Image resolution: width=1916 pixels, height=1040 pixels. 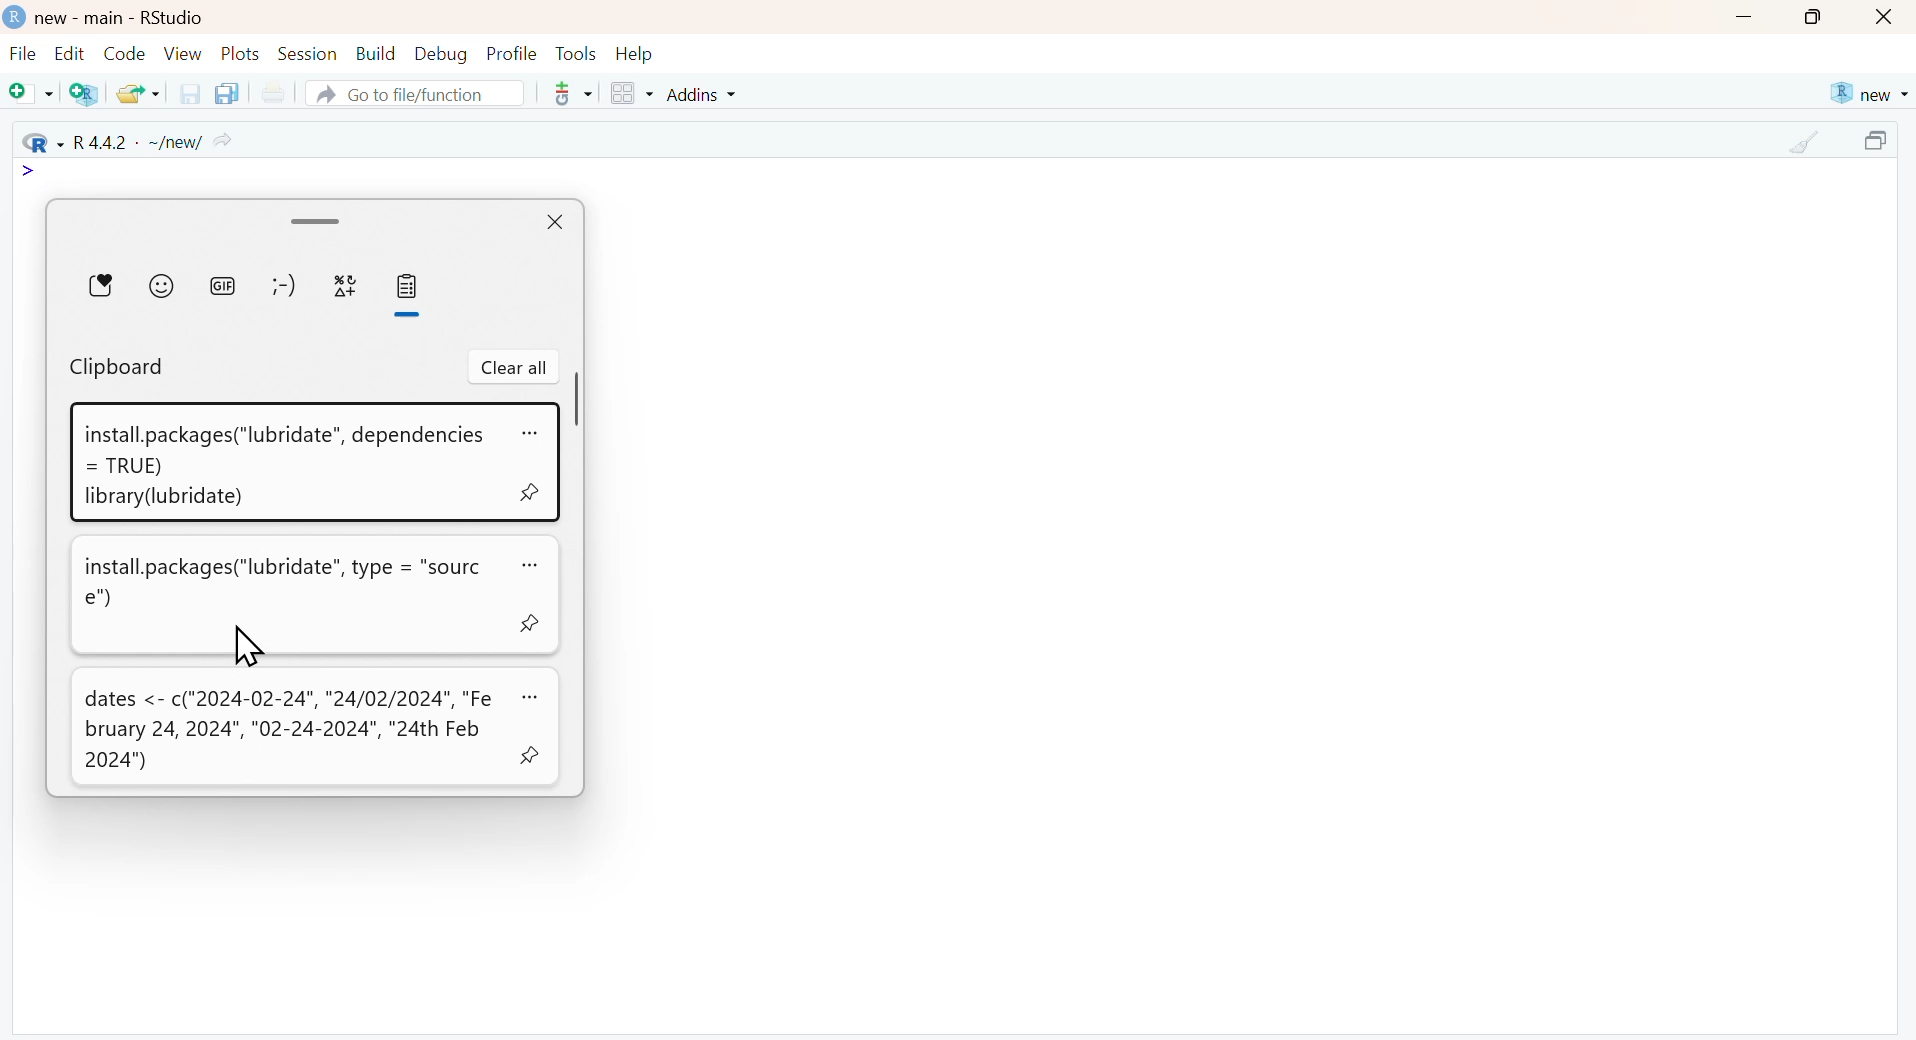 I want to click on Emoticon, so click(x=283, y=285).